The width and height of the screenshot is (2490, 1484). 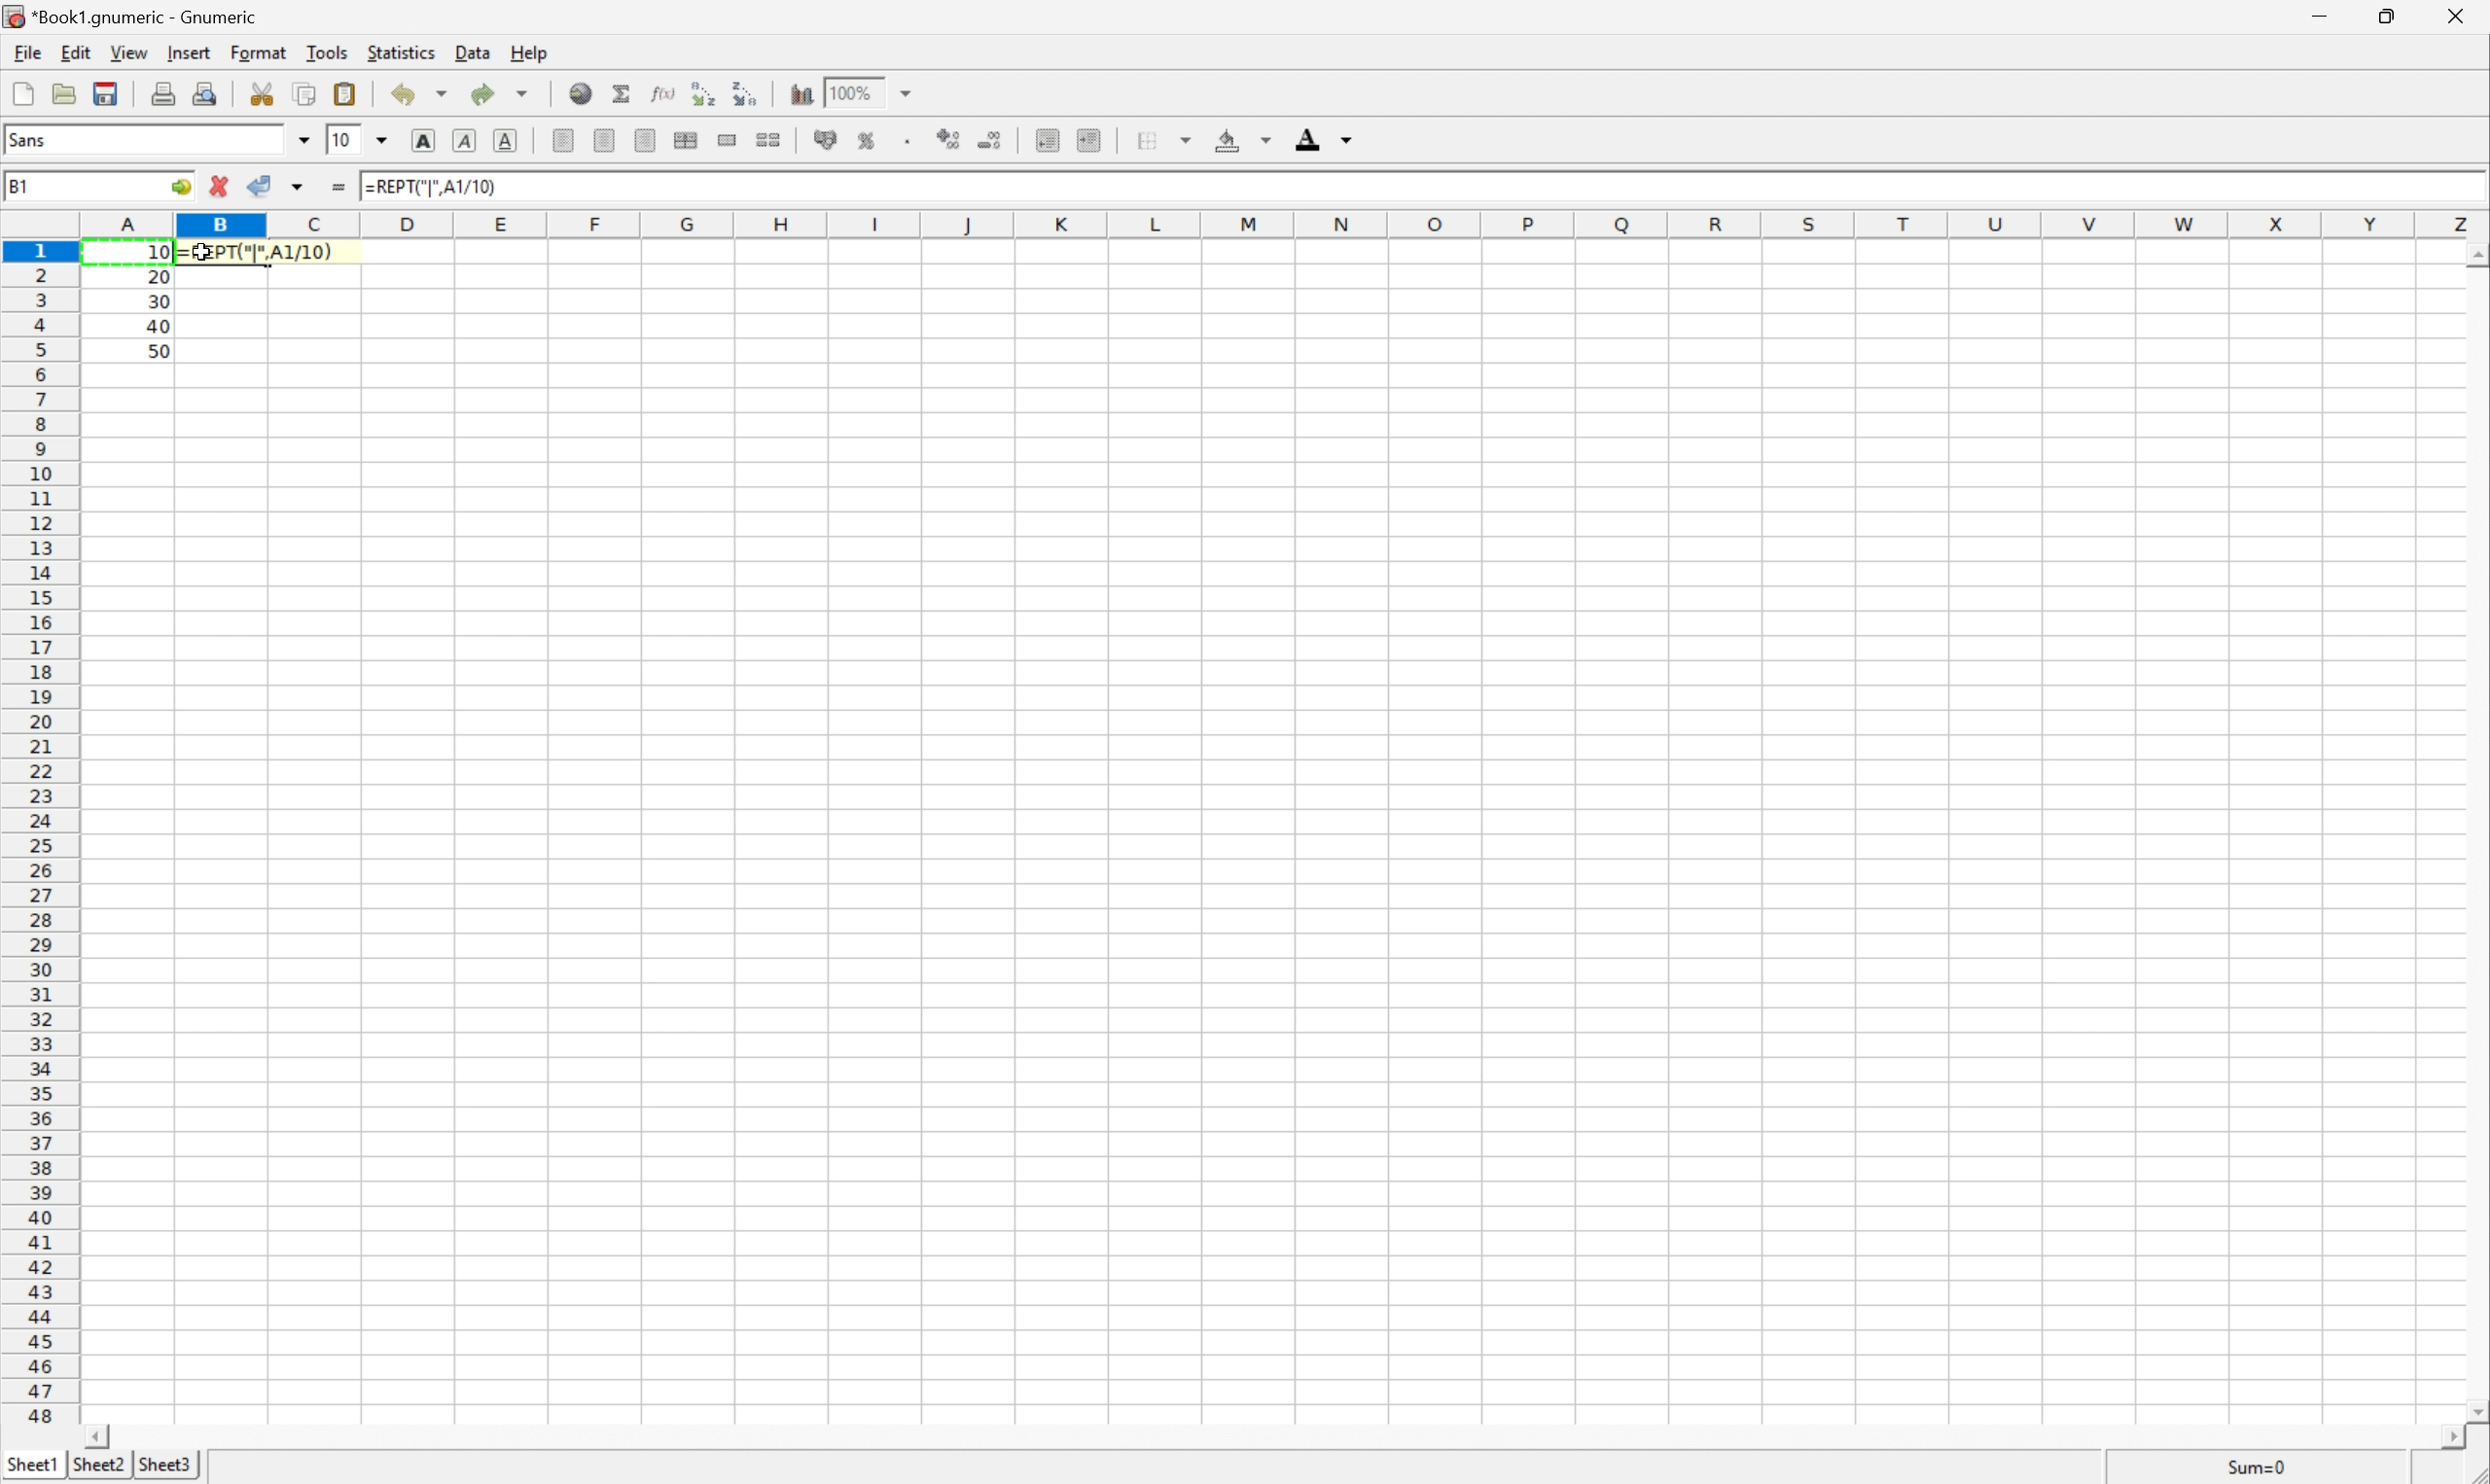 I want to click on Create a new workbook, so click(x=24, y=91).